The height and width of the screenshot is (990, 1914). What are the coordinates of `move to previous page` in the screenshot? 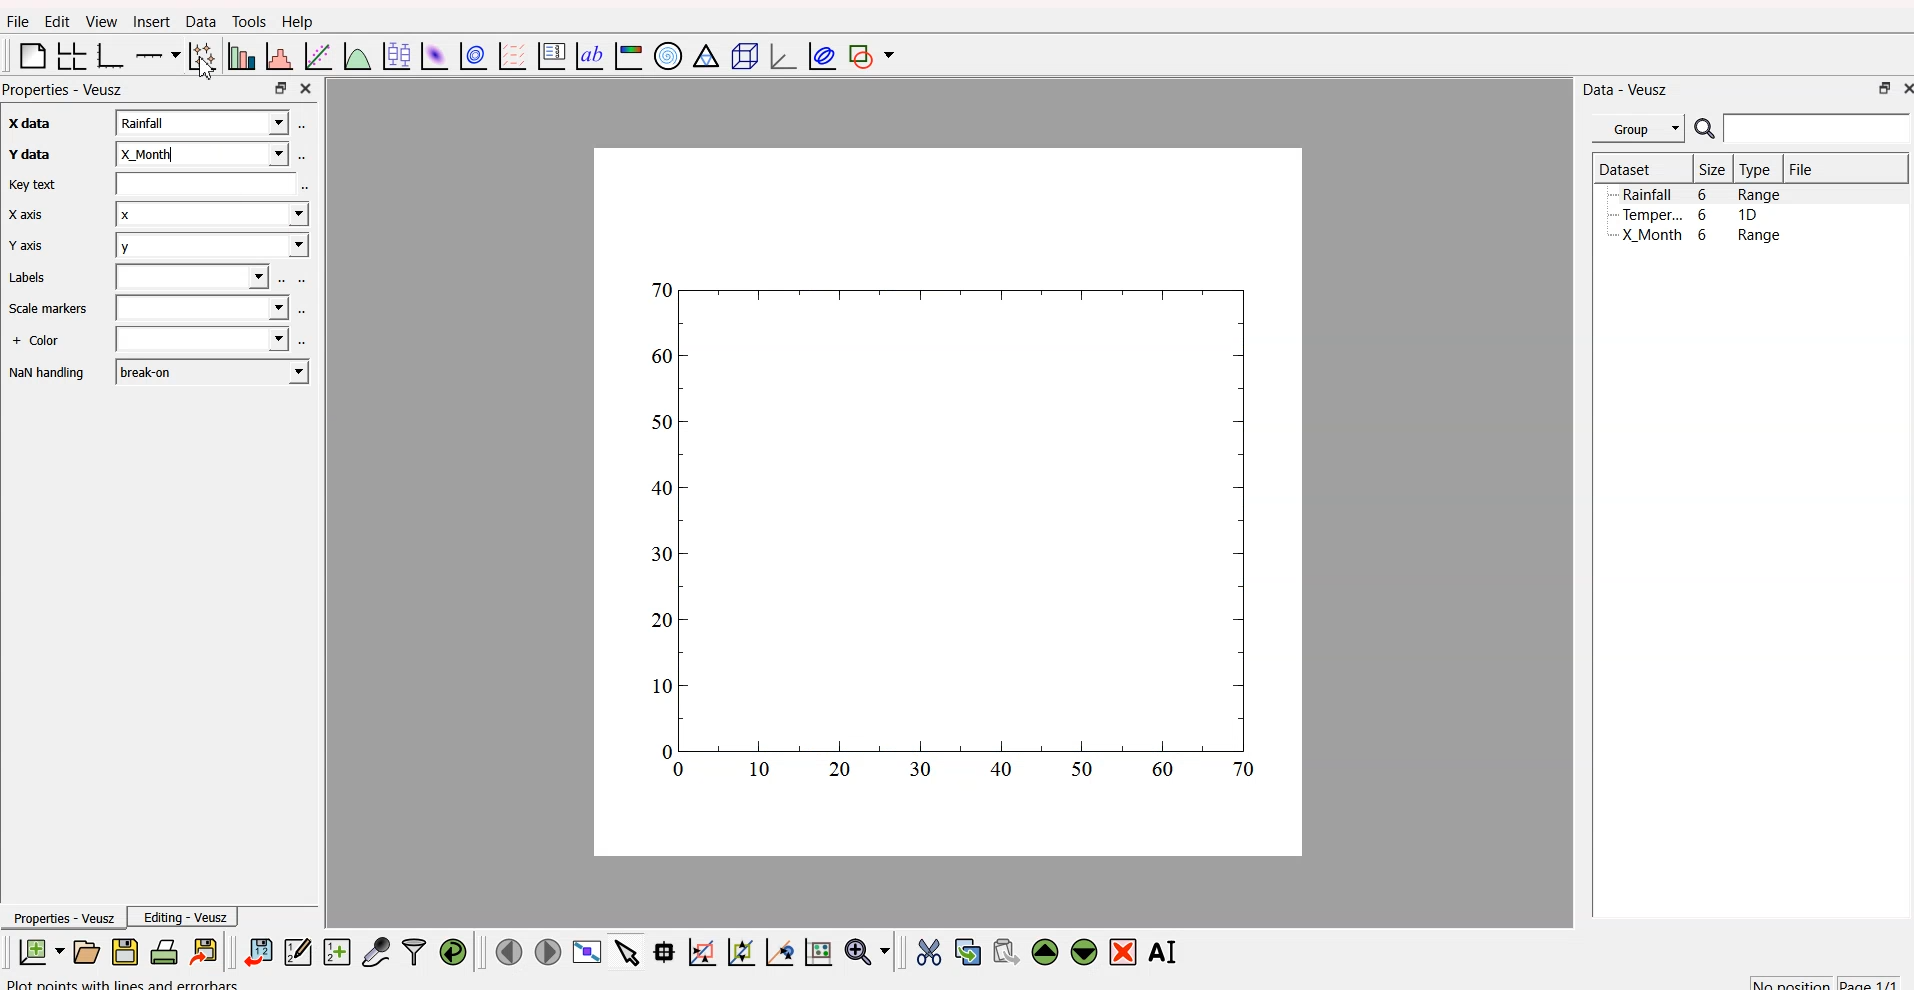 It's located at (509, 950).